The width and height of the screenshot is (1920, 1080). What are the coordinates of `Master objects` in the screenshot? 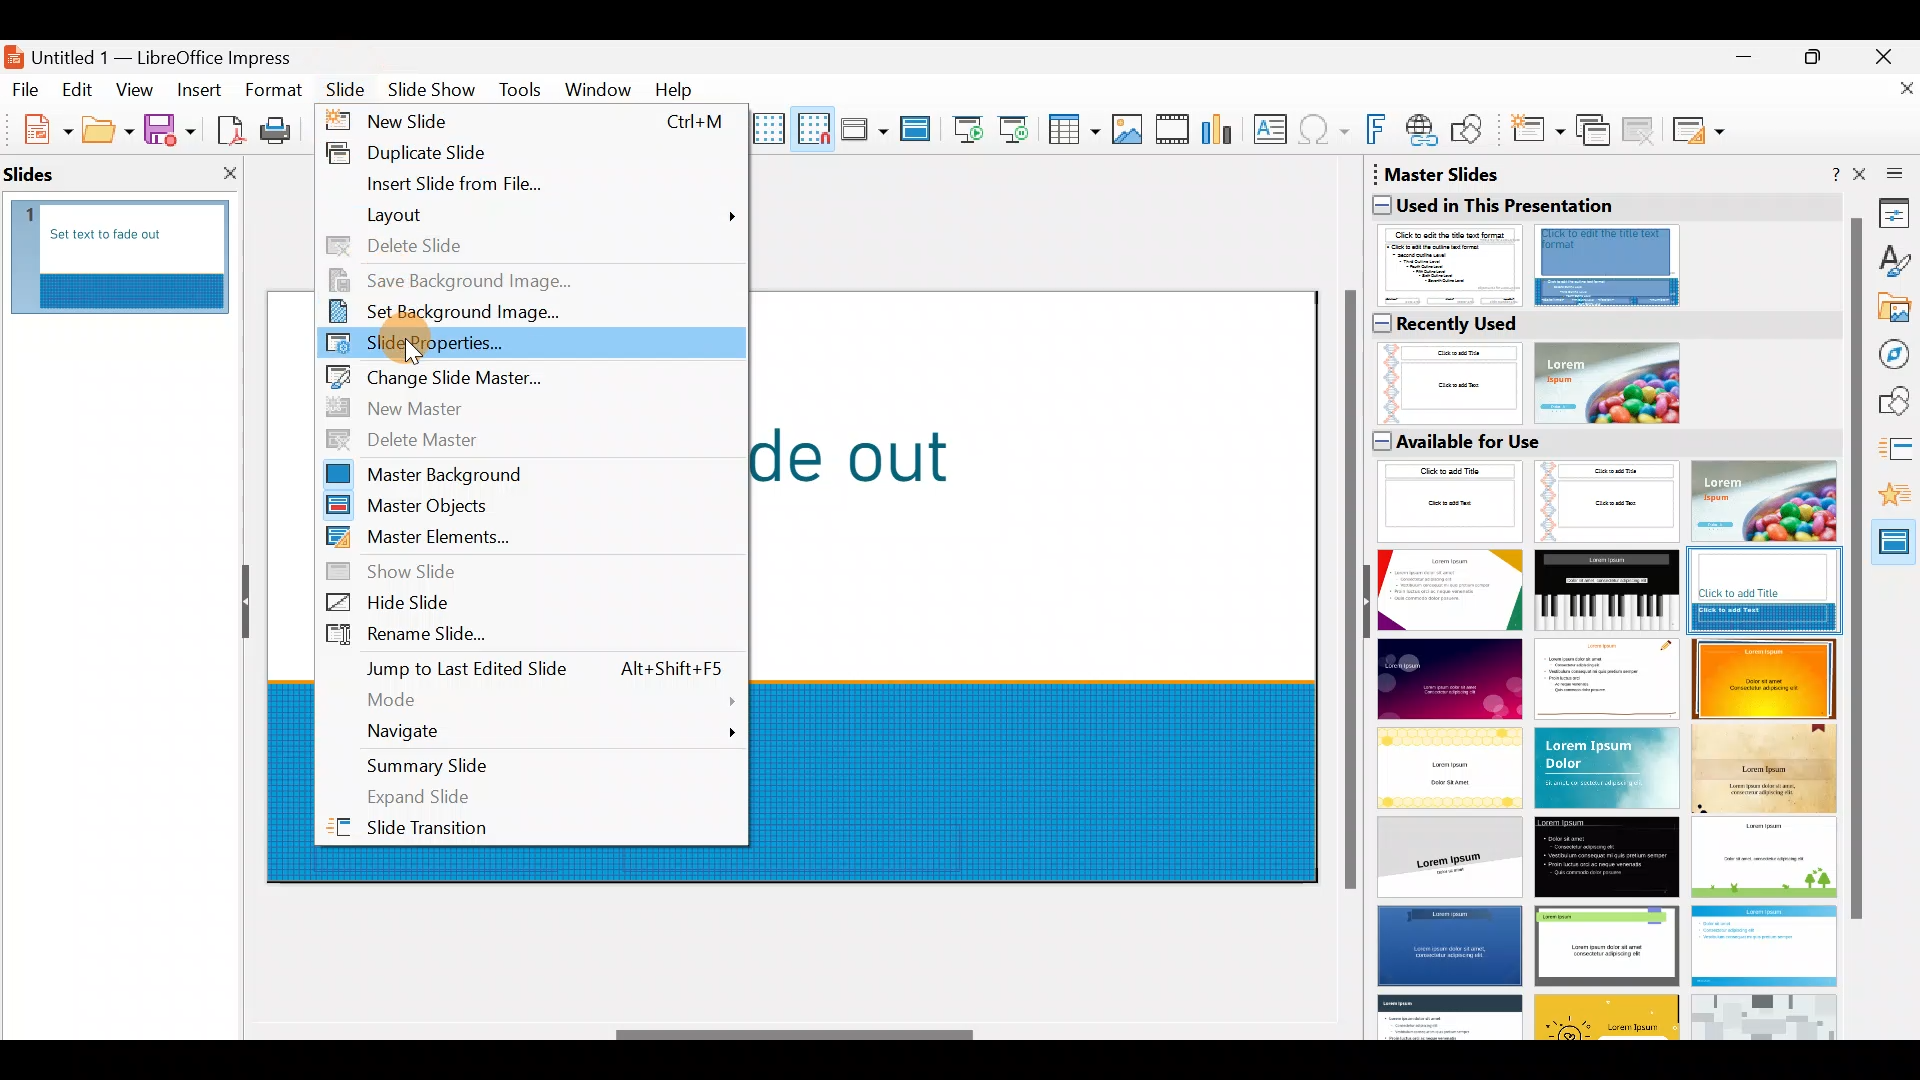 It's located at (527, 508).